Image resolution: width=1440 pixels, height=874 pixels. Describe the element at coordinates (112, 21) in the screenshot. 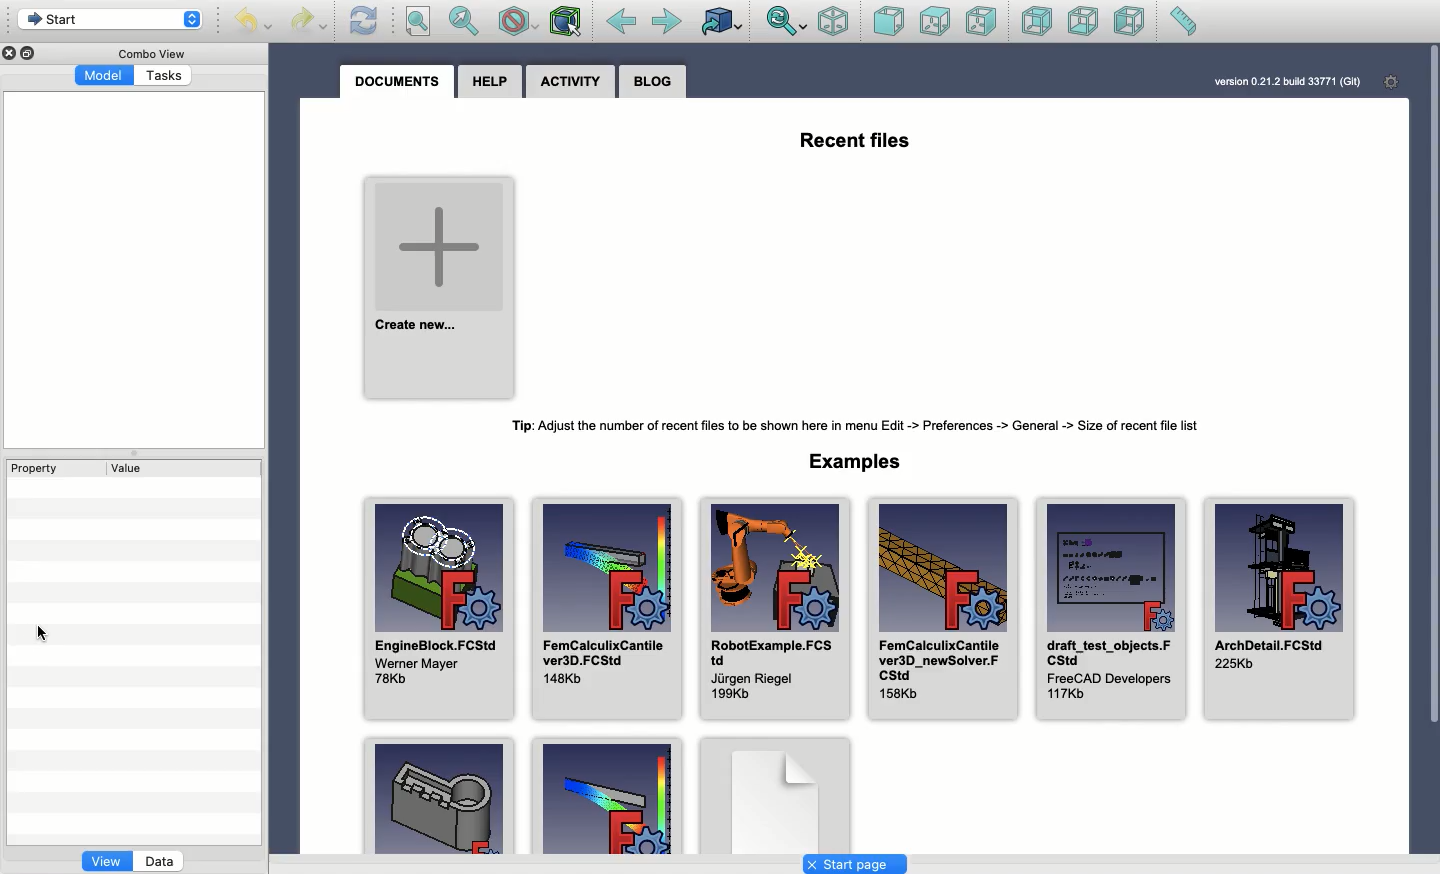

I see `Start` at that location.